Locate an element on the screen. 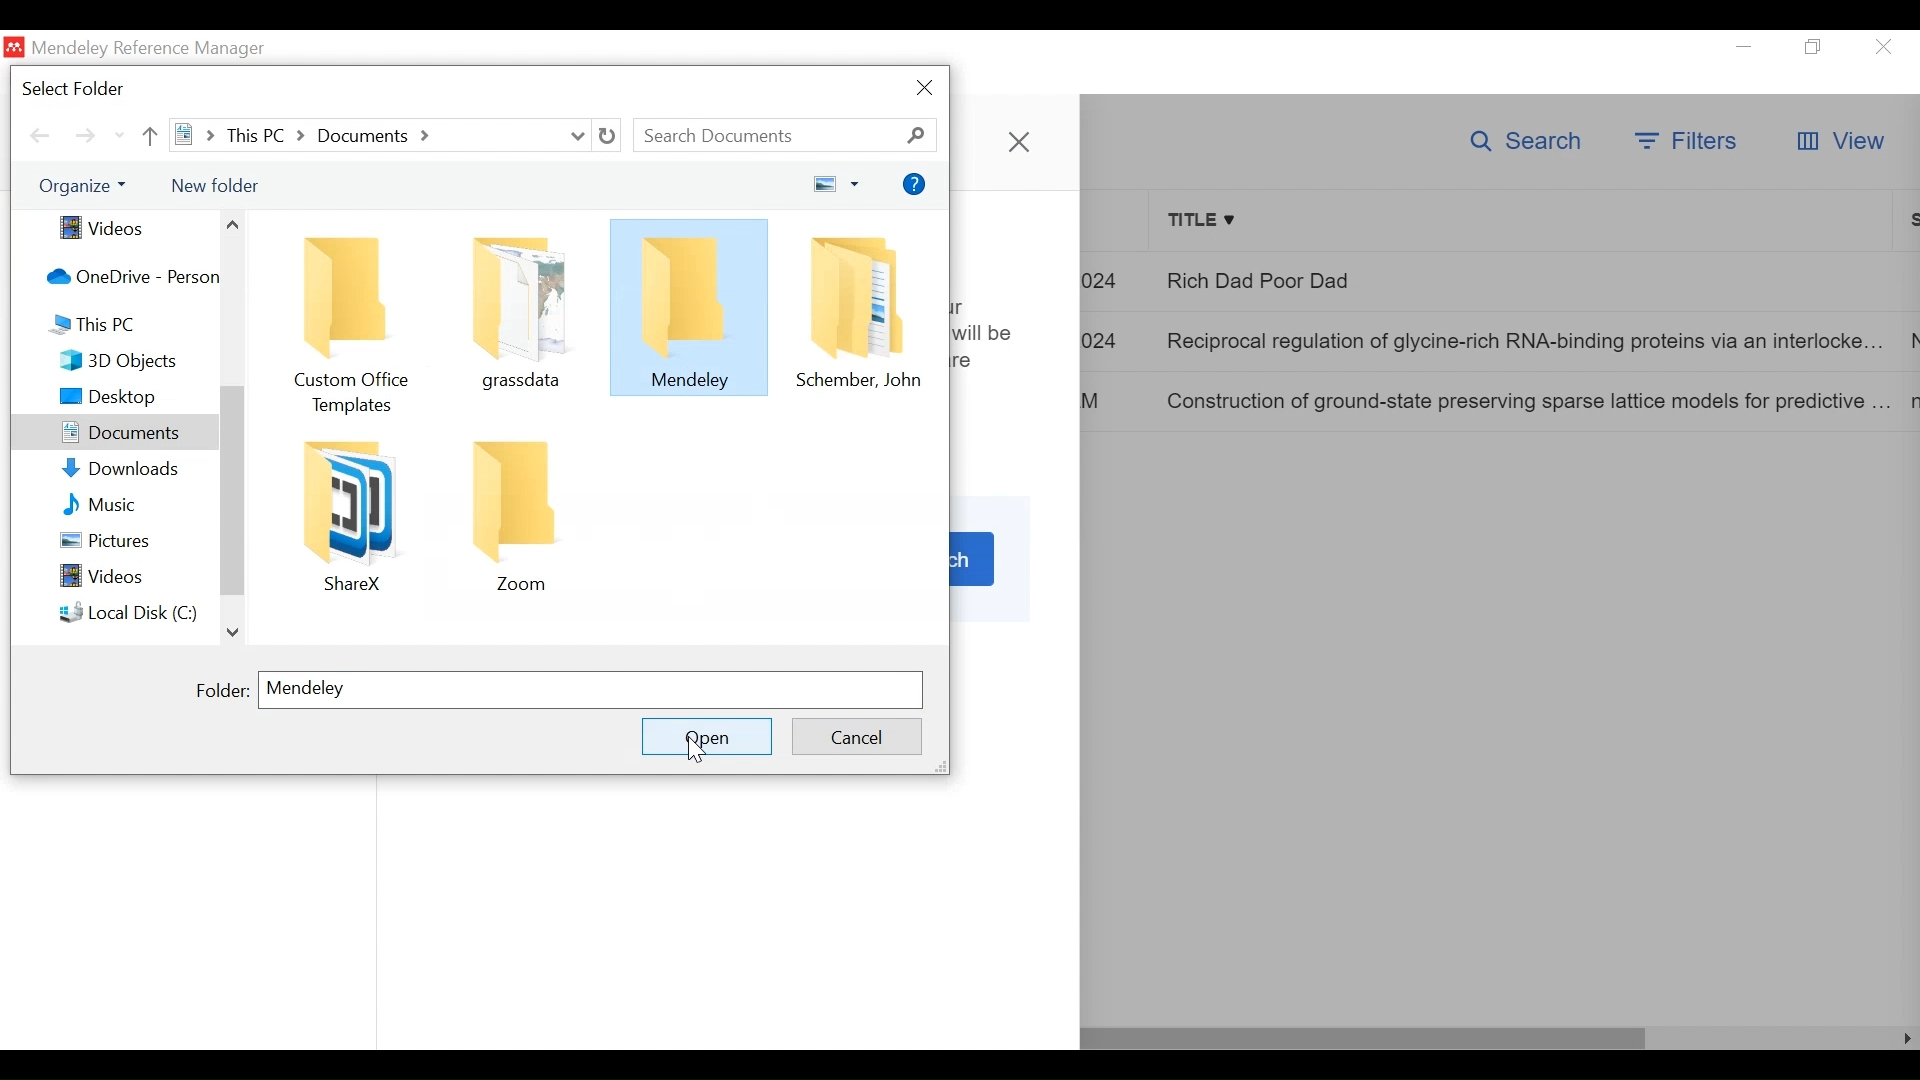 The height and width of the screenshot is (1080, 1920). 3D Object is located at coordinates (128, 362).